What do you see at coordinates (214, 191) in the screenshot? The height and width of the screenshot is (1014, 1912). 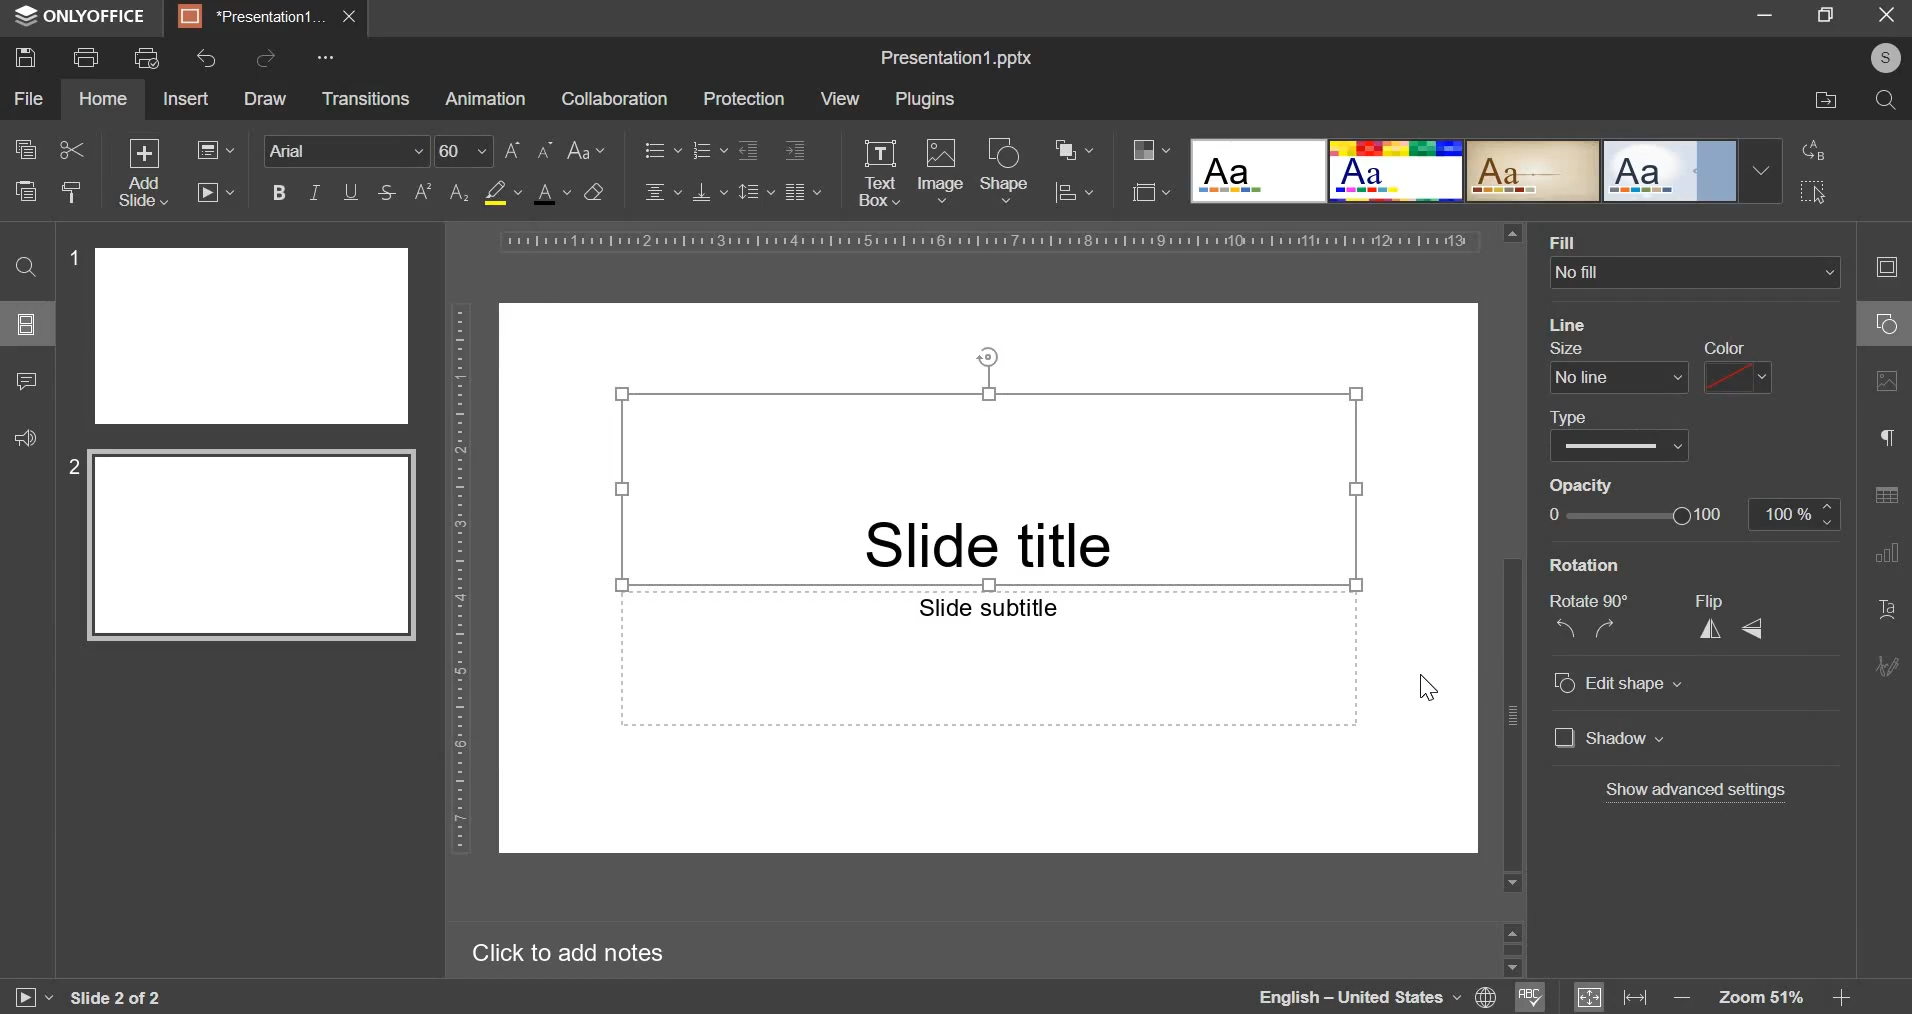 I see `slideshow` at bounding box center [214, 191].